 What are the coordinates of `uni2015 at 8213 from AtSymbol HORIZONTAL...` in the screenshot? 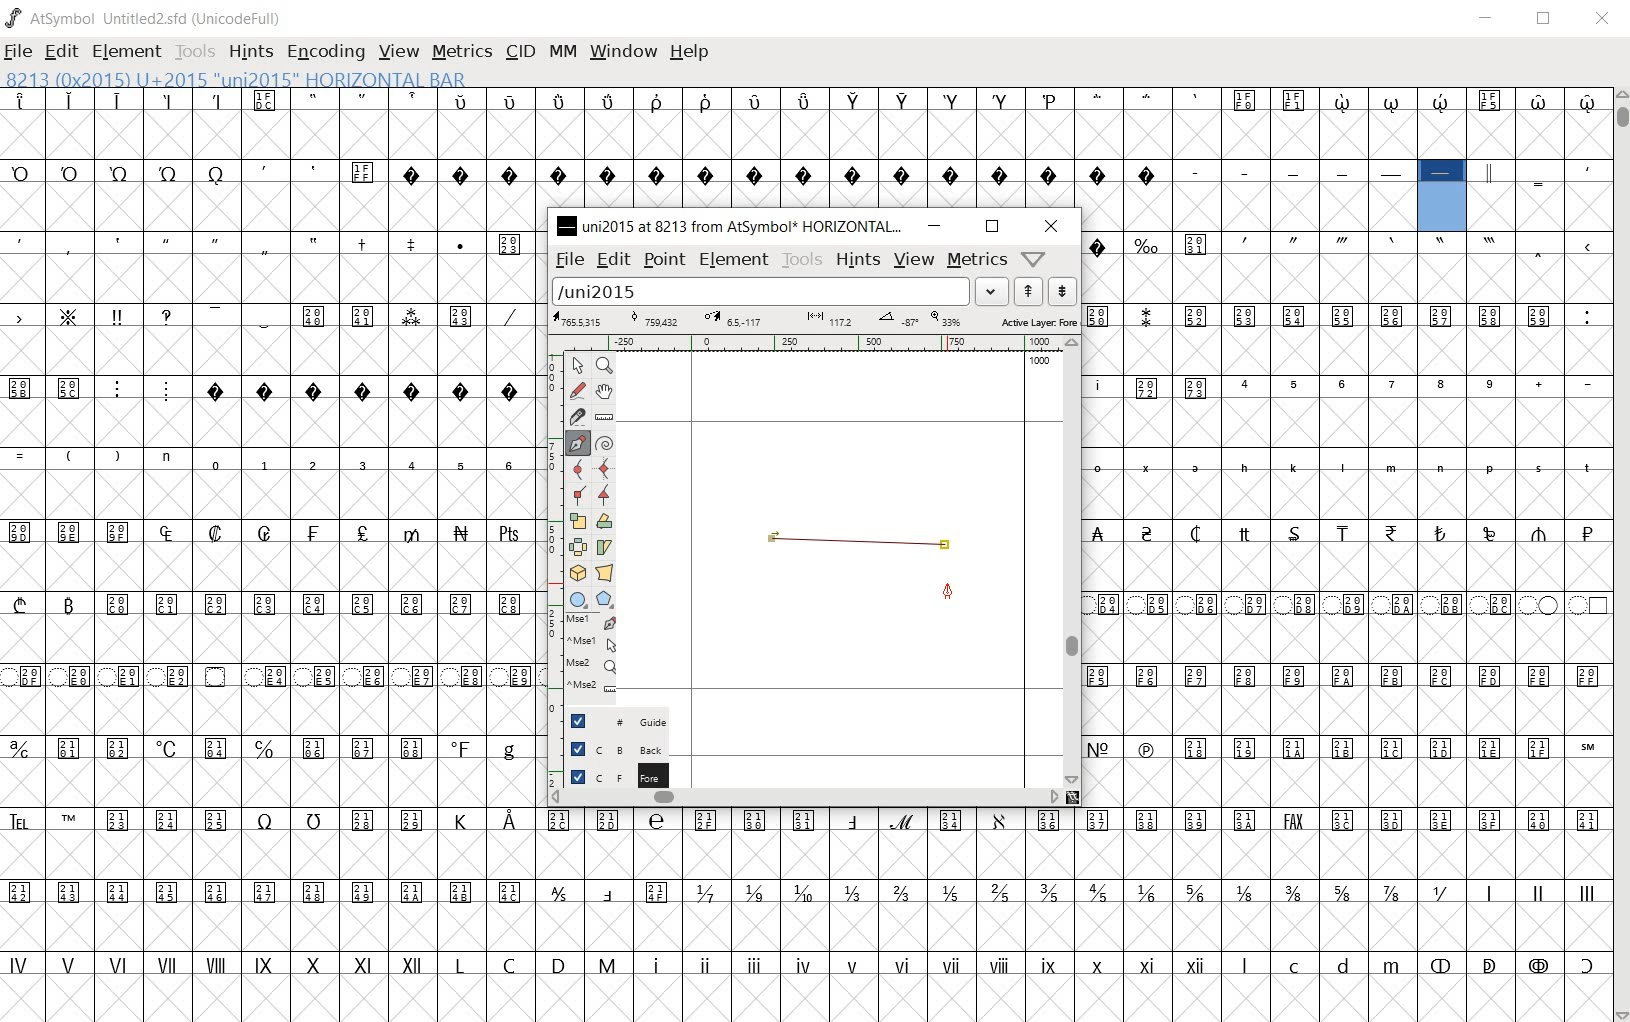 It's located at (730, 226).